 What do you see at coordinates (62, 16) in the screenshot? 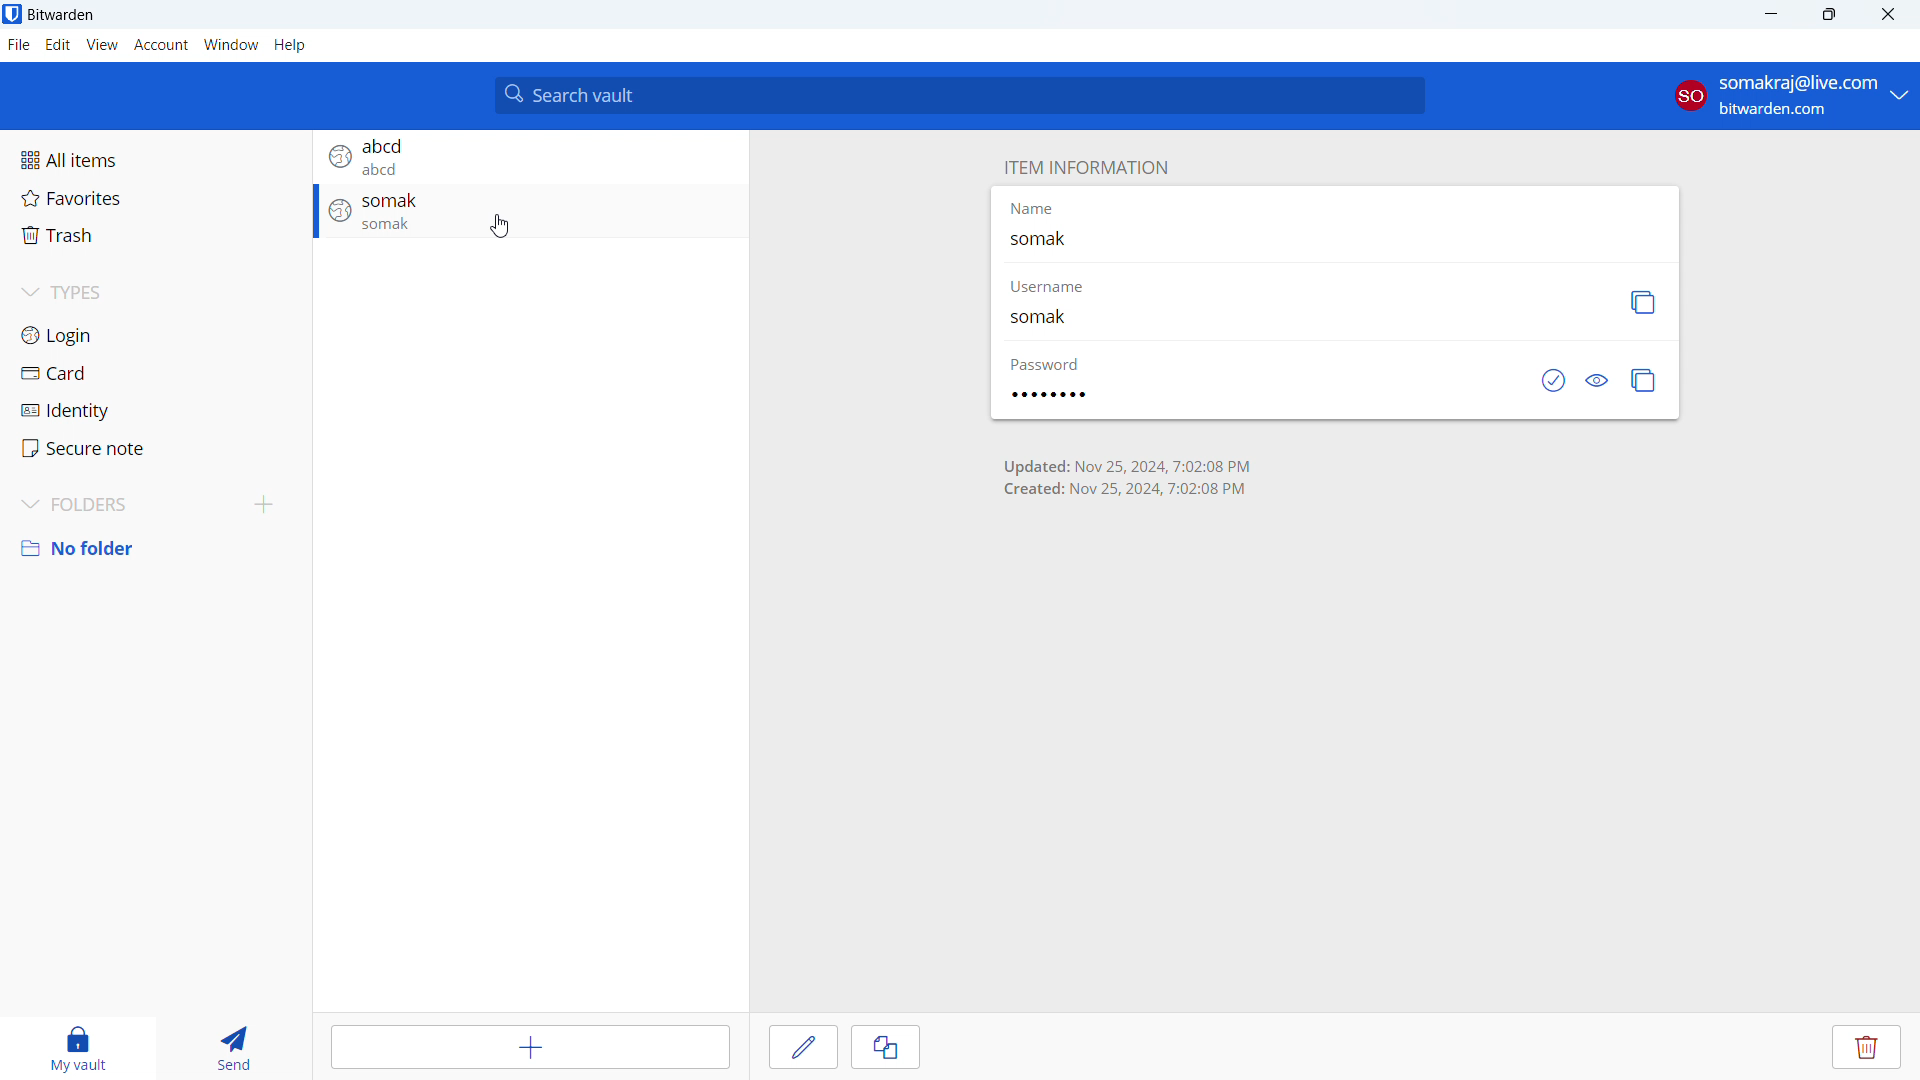
I see `title` at bounding box center [62, 16].